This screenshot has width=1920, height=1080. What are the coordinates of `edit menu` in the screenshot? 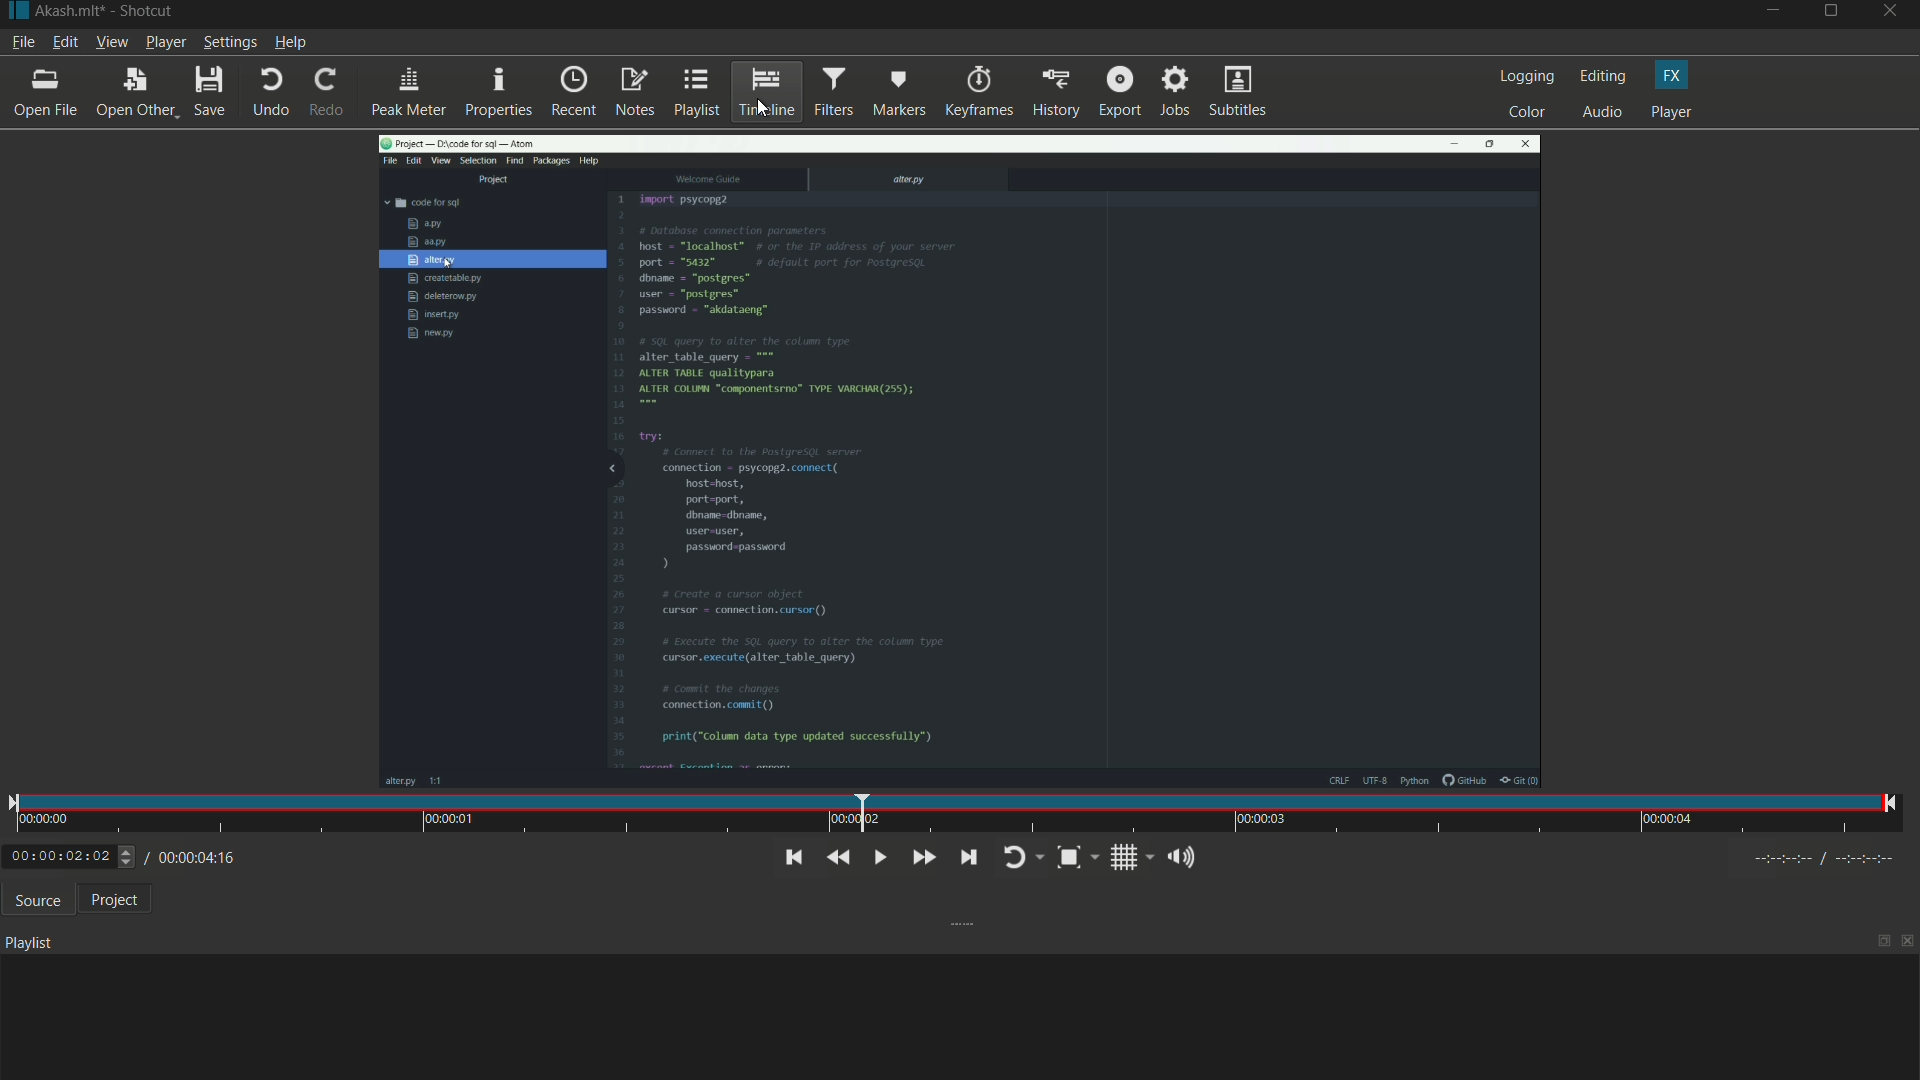 It's located at (64, 43).